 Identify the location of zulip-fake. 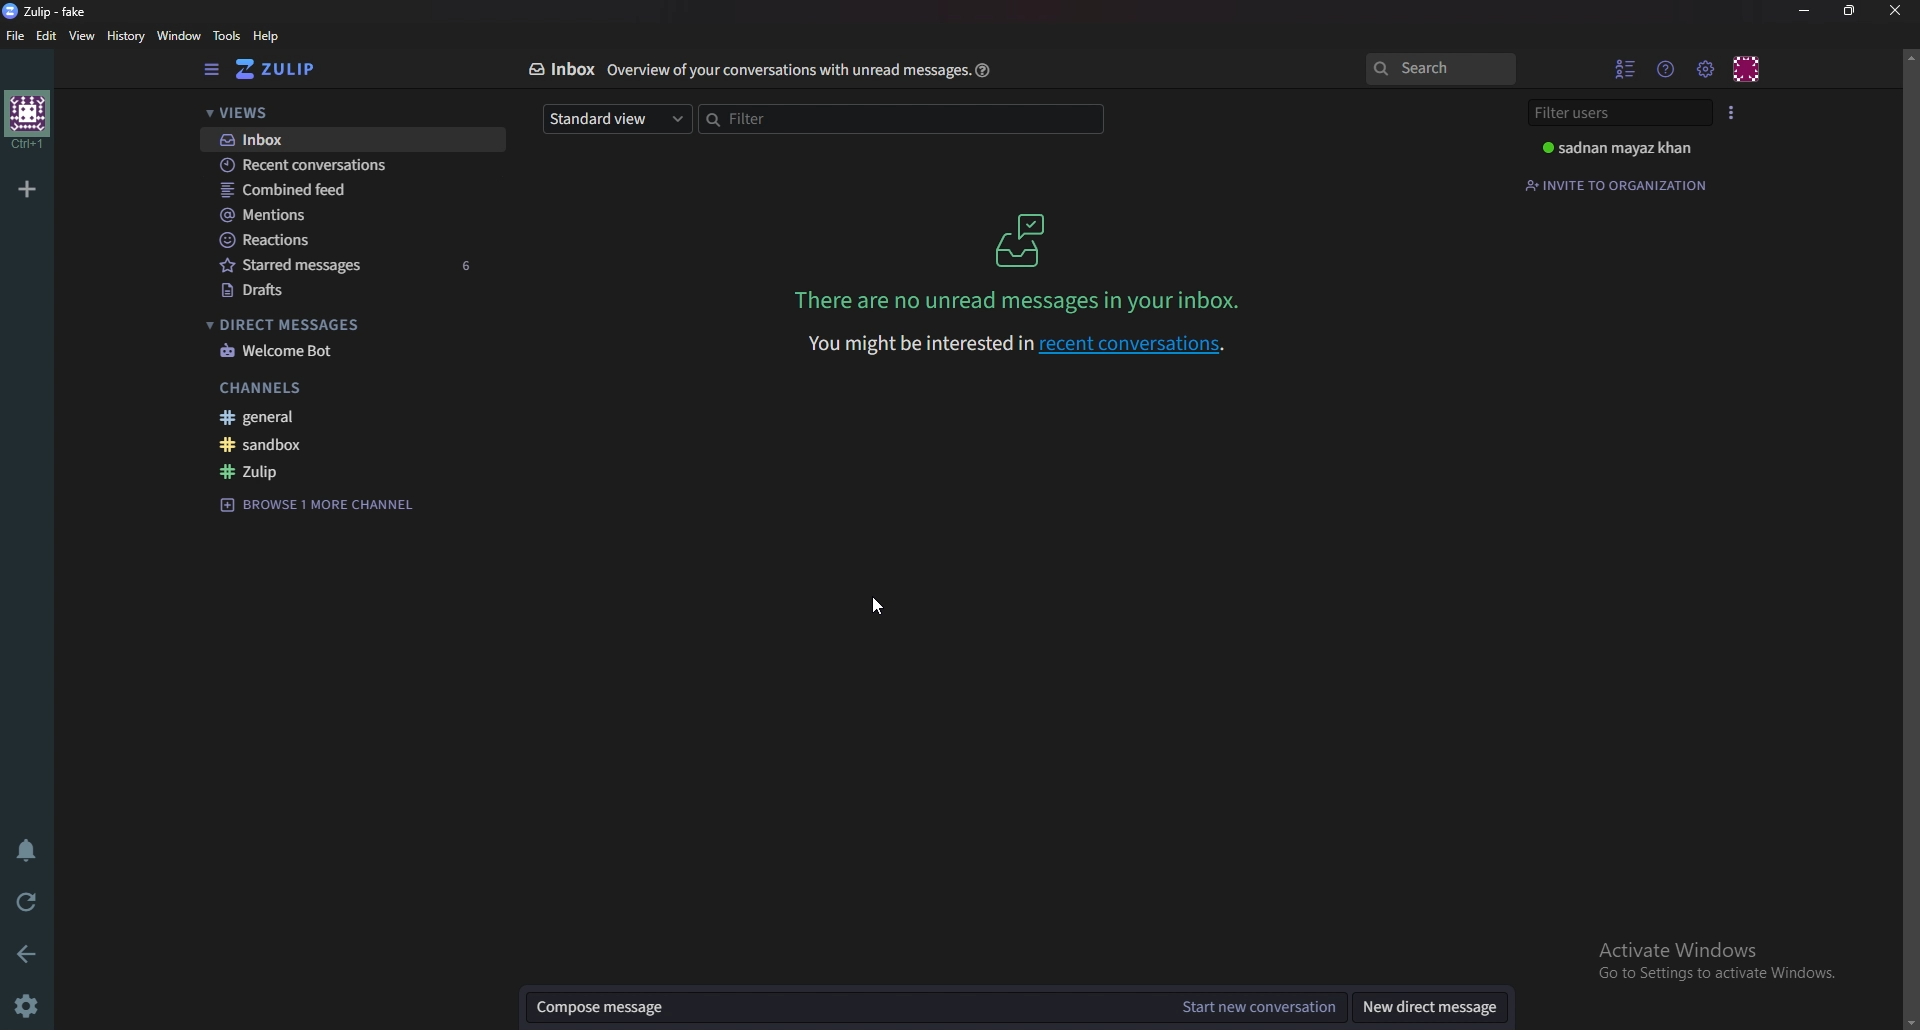
(53, 10).